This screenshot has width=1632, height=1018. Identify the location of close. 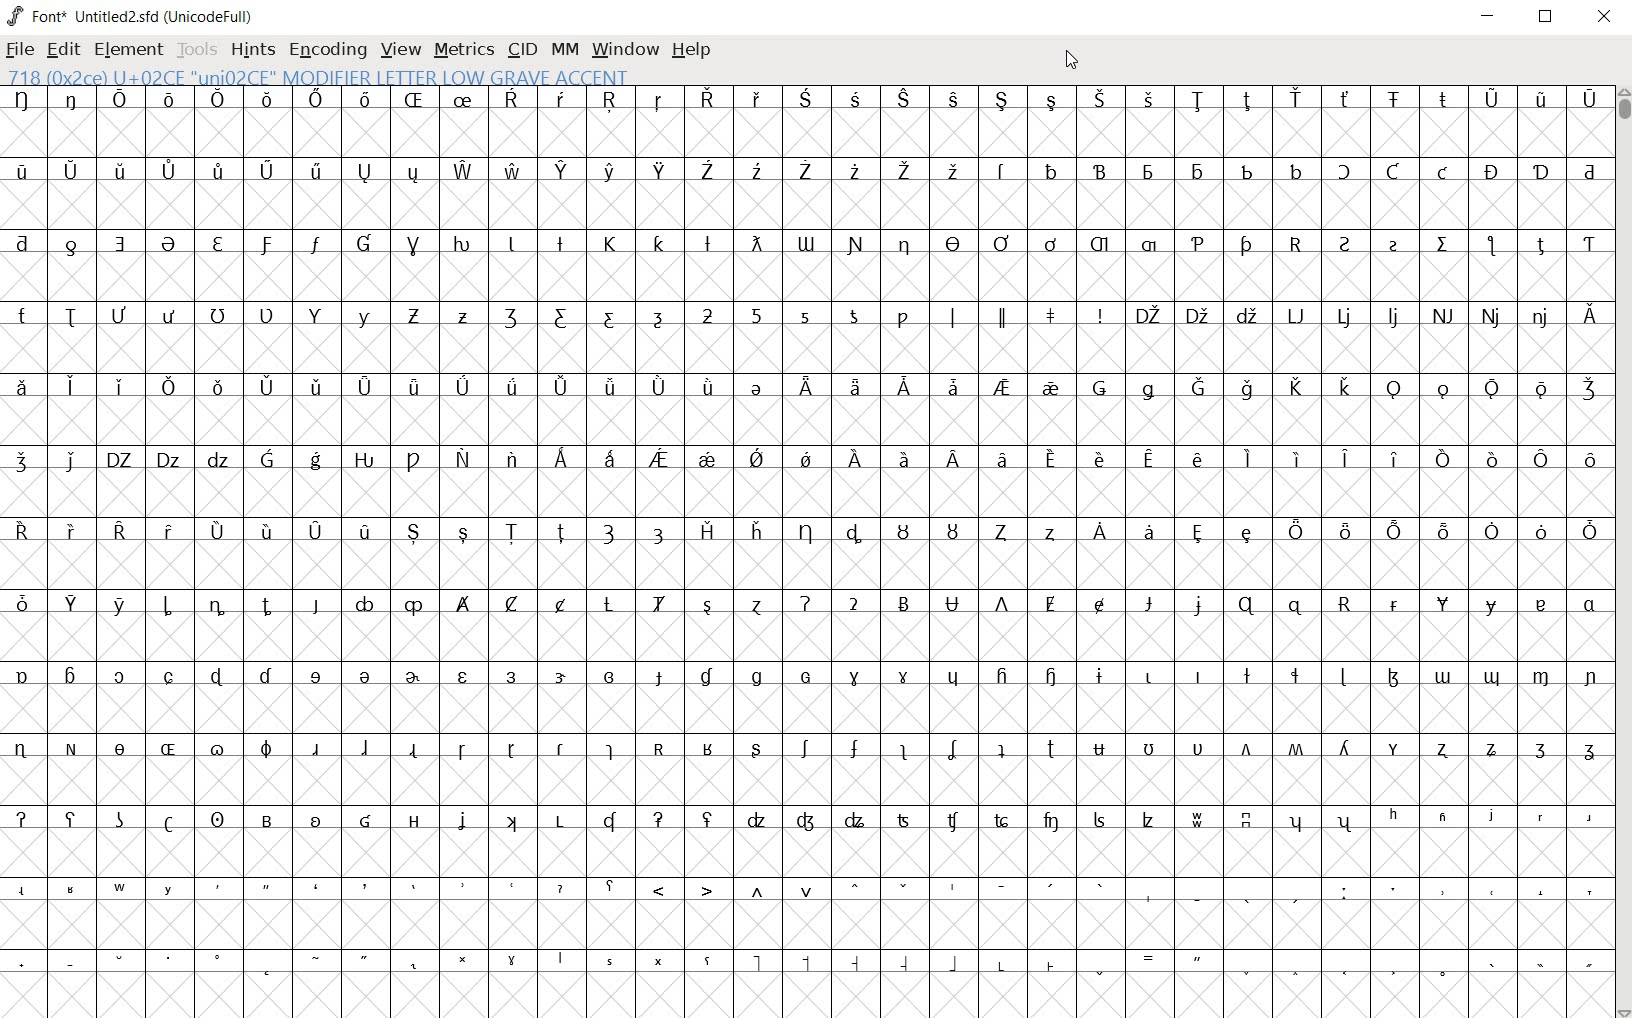
(1605, 17).